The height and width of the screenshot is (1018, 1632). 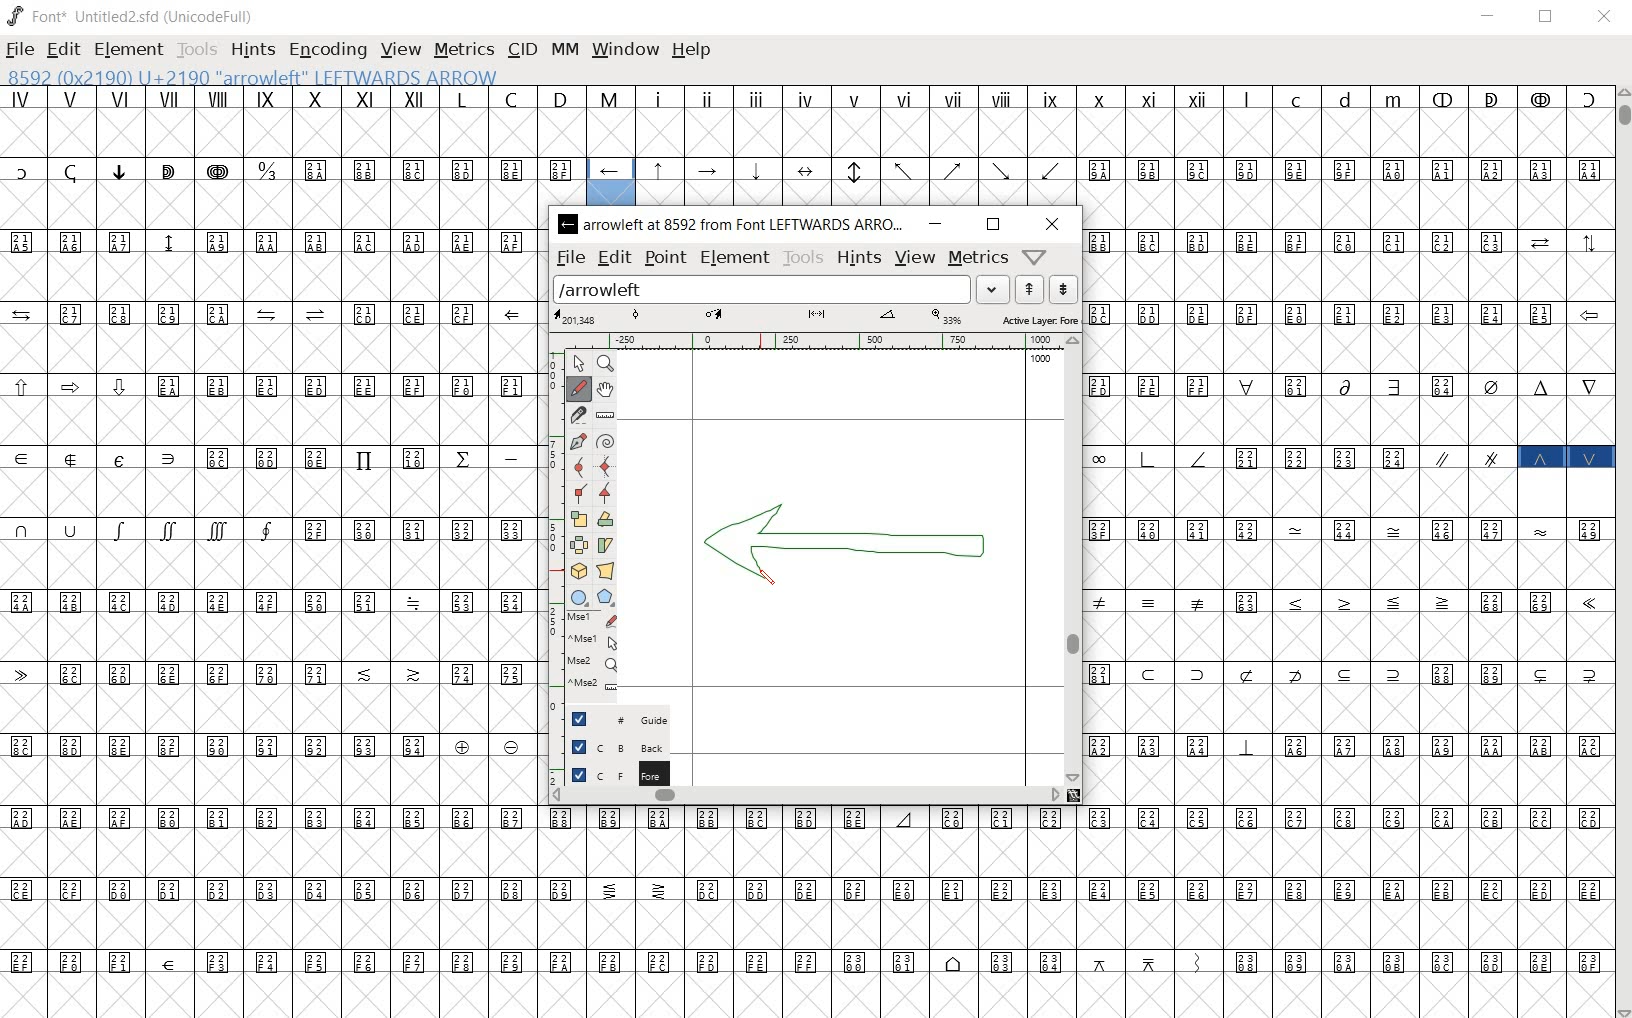 What do you see at coordinates (270, 76) in the screenshot?
I see `glyph name` at bounding box center [270, 76].